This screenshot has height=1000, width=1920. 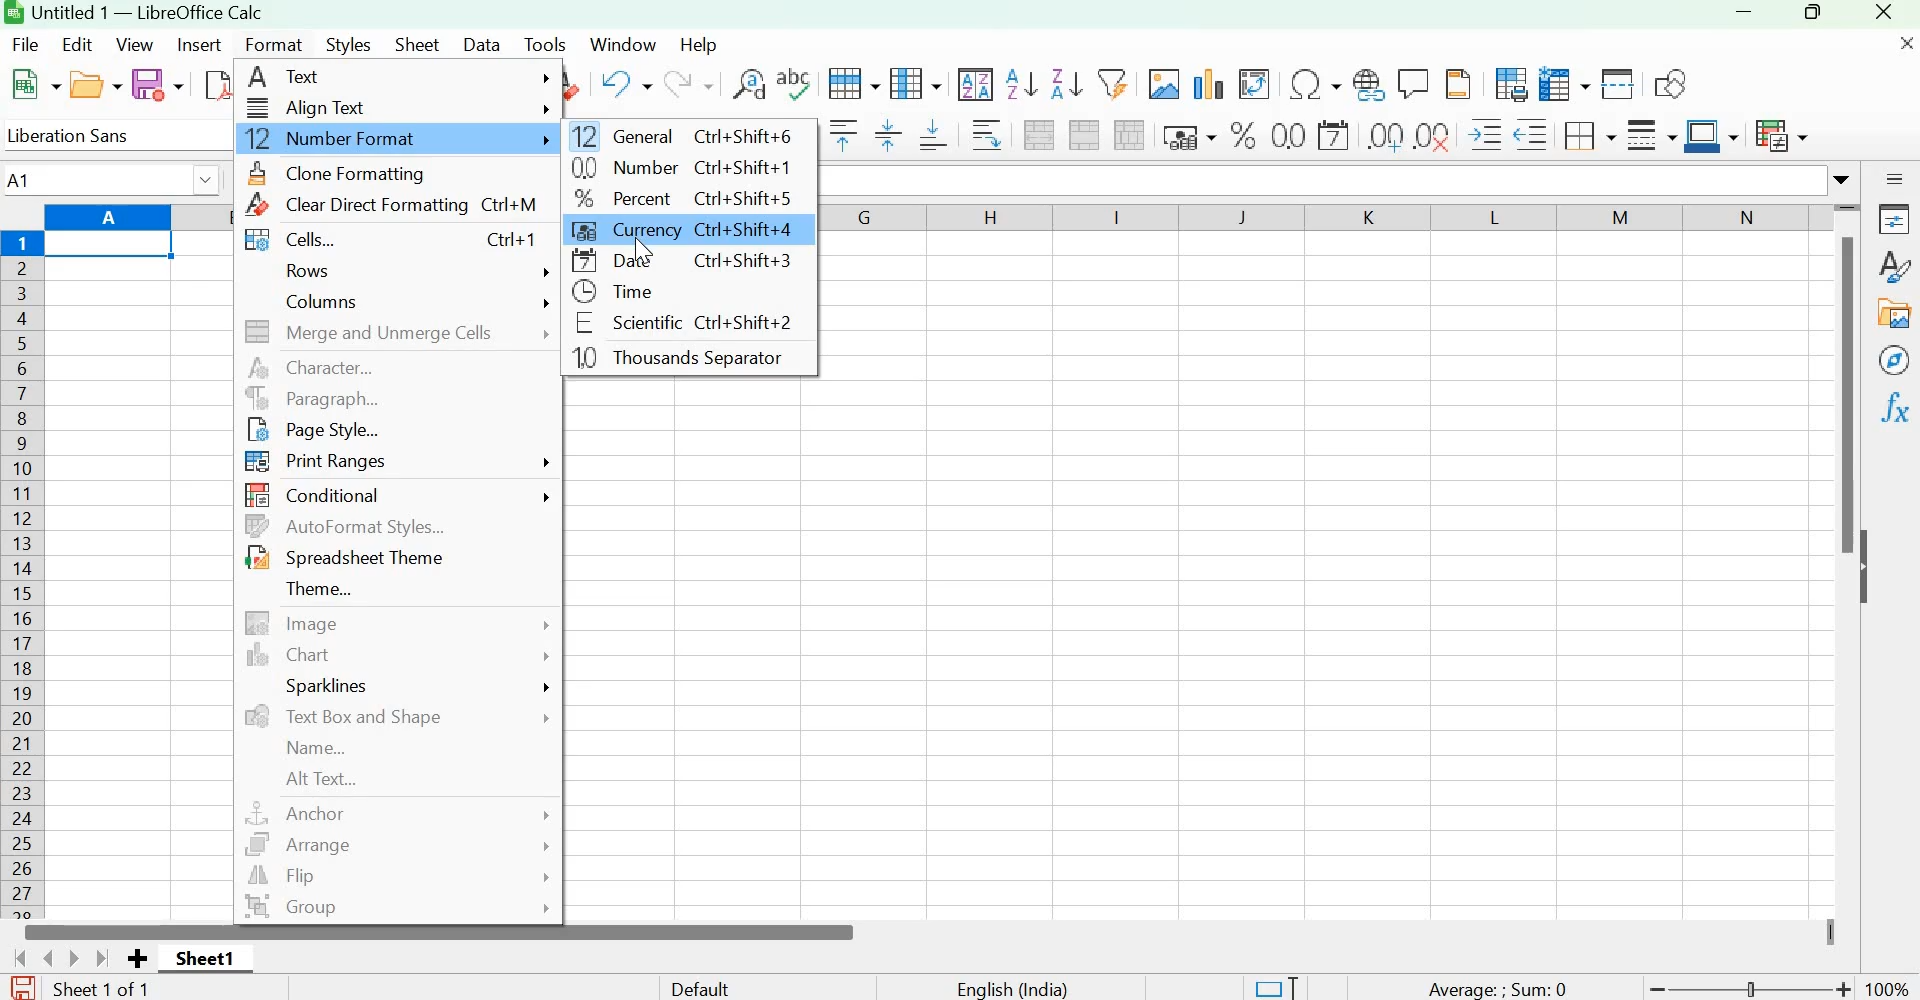 I want to click on General, so click(x=684, y=135).